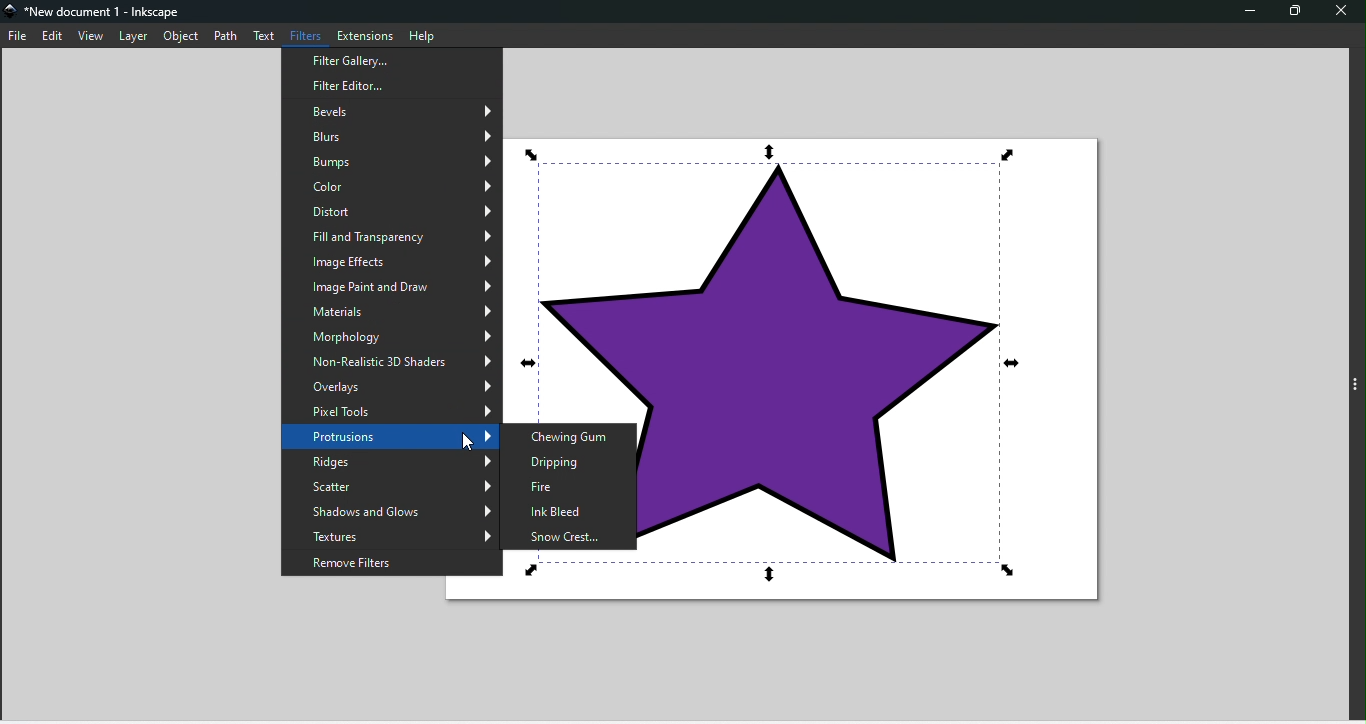 The height and width of the screenshot is (724, 1366). I want to click on Protrusions, so click(393, 435).